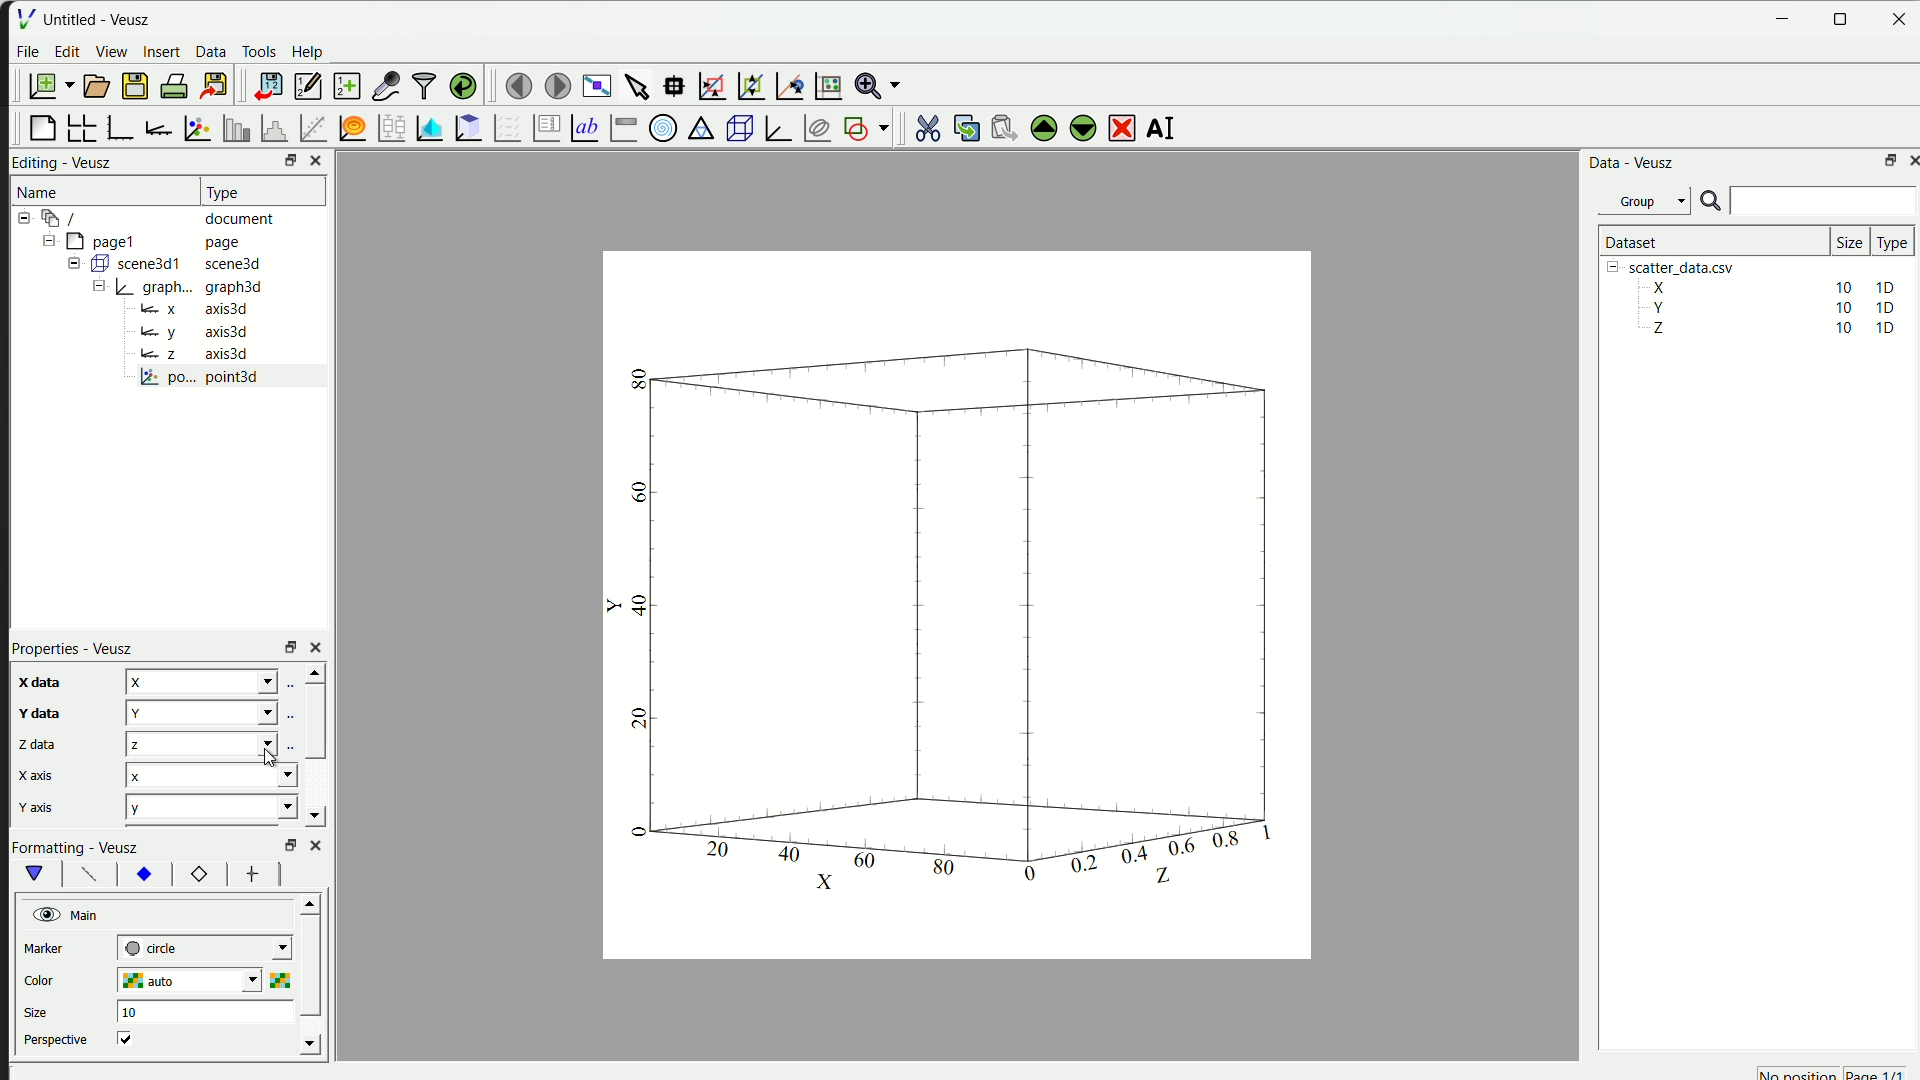  I want to click on search icon, so click(1711, 201).